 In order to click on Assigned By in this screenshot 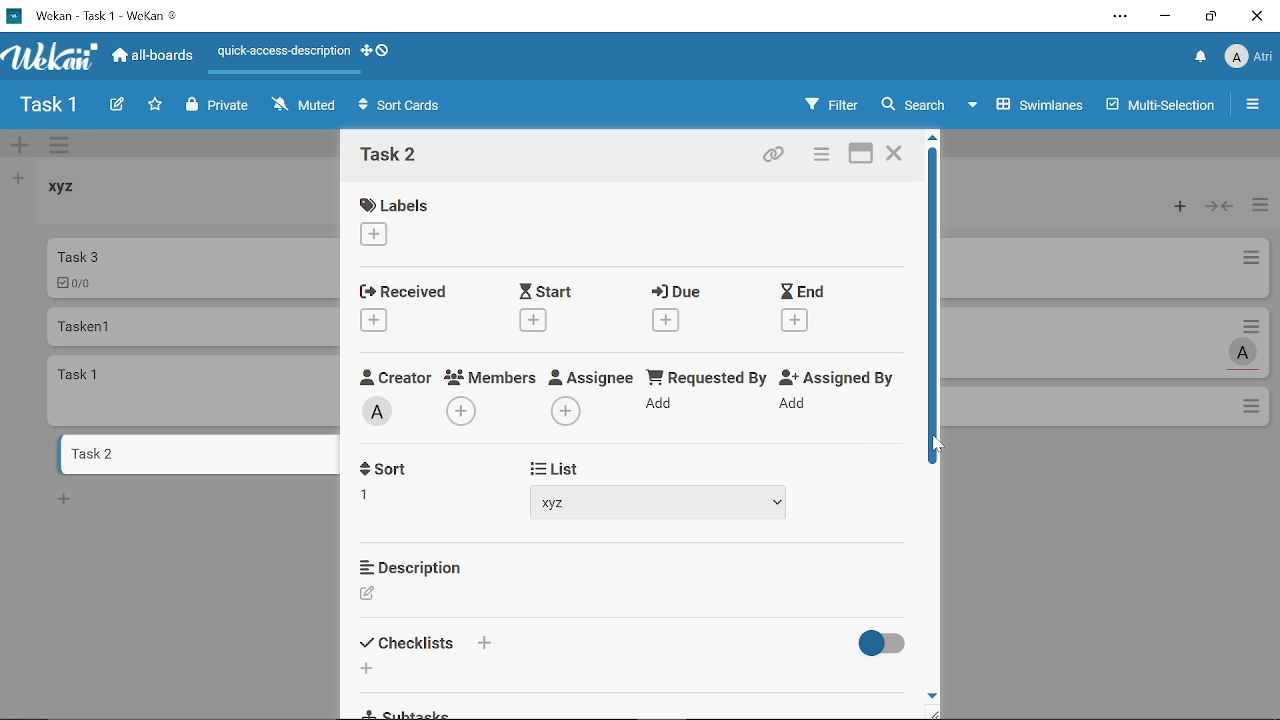, I will do `click(839, 374)`.